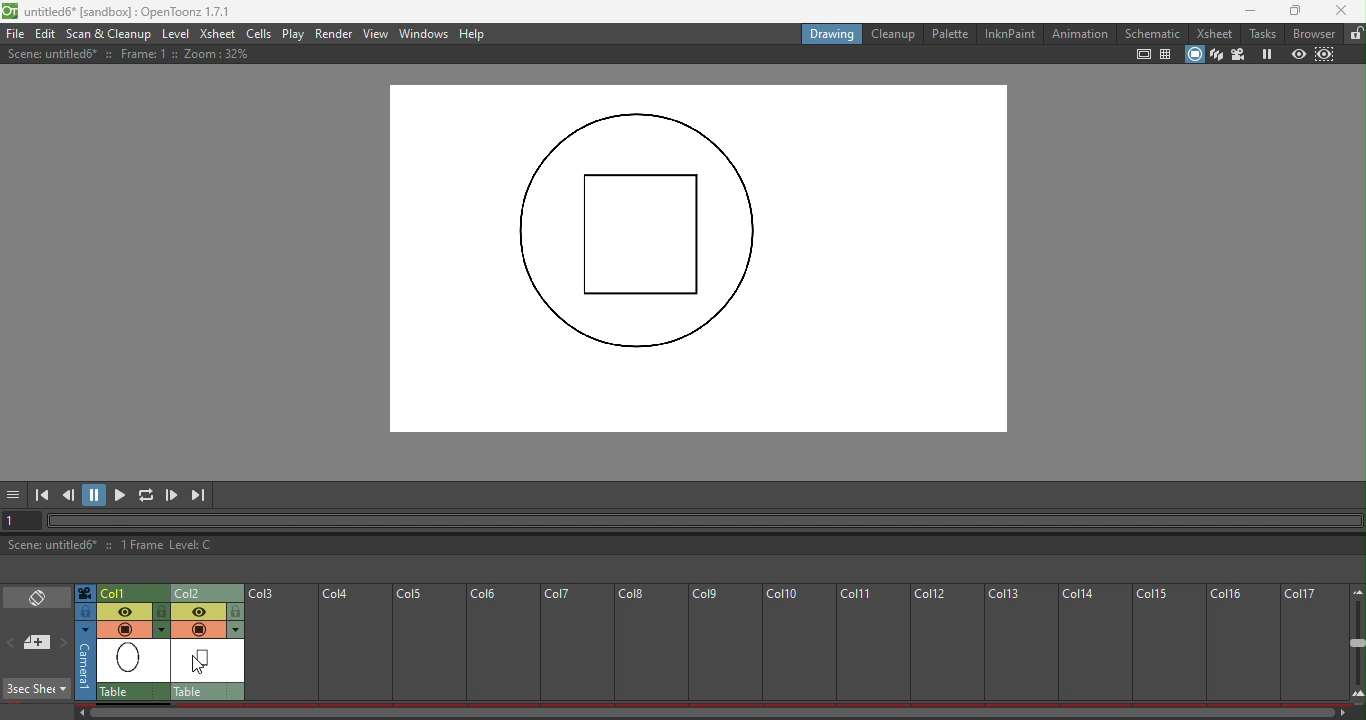 This screenshot has width=1366, height=720. What do you see at coordinates (704, 711) in the screenshot?
I see `Horizontal scroll bar` at bounding box center [704, 711].